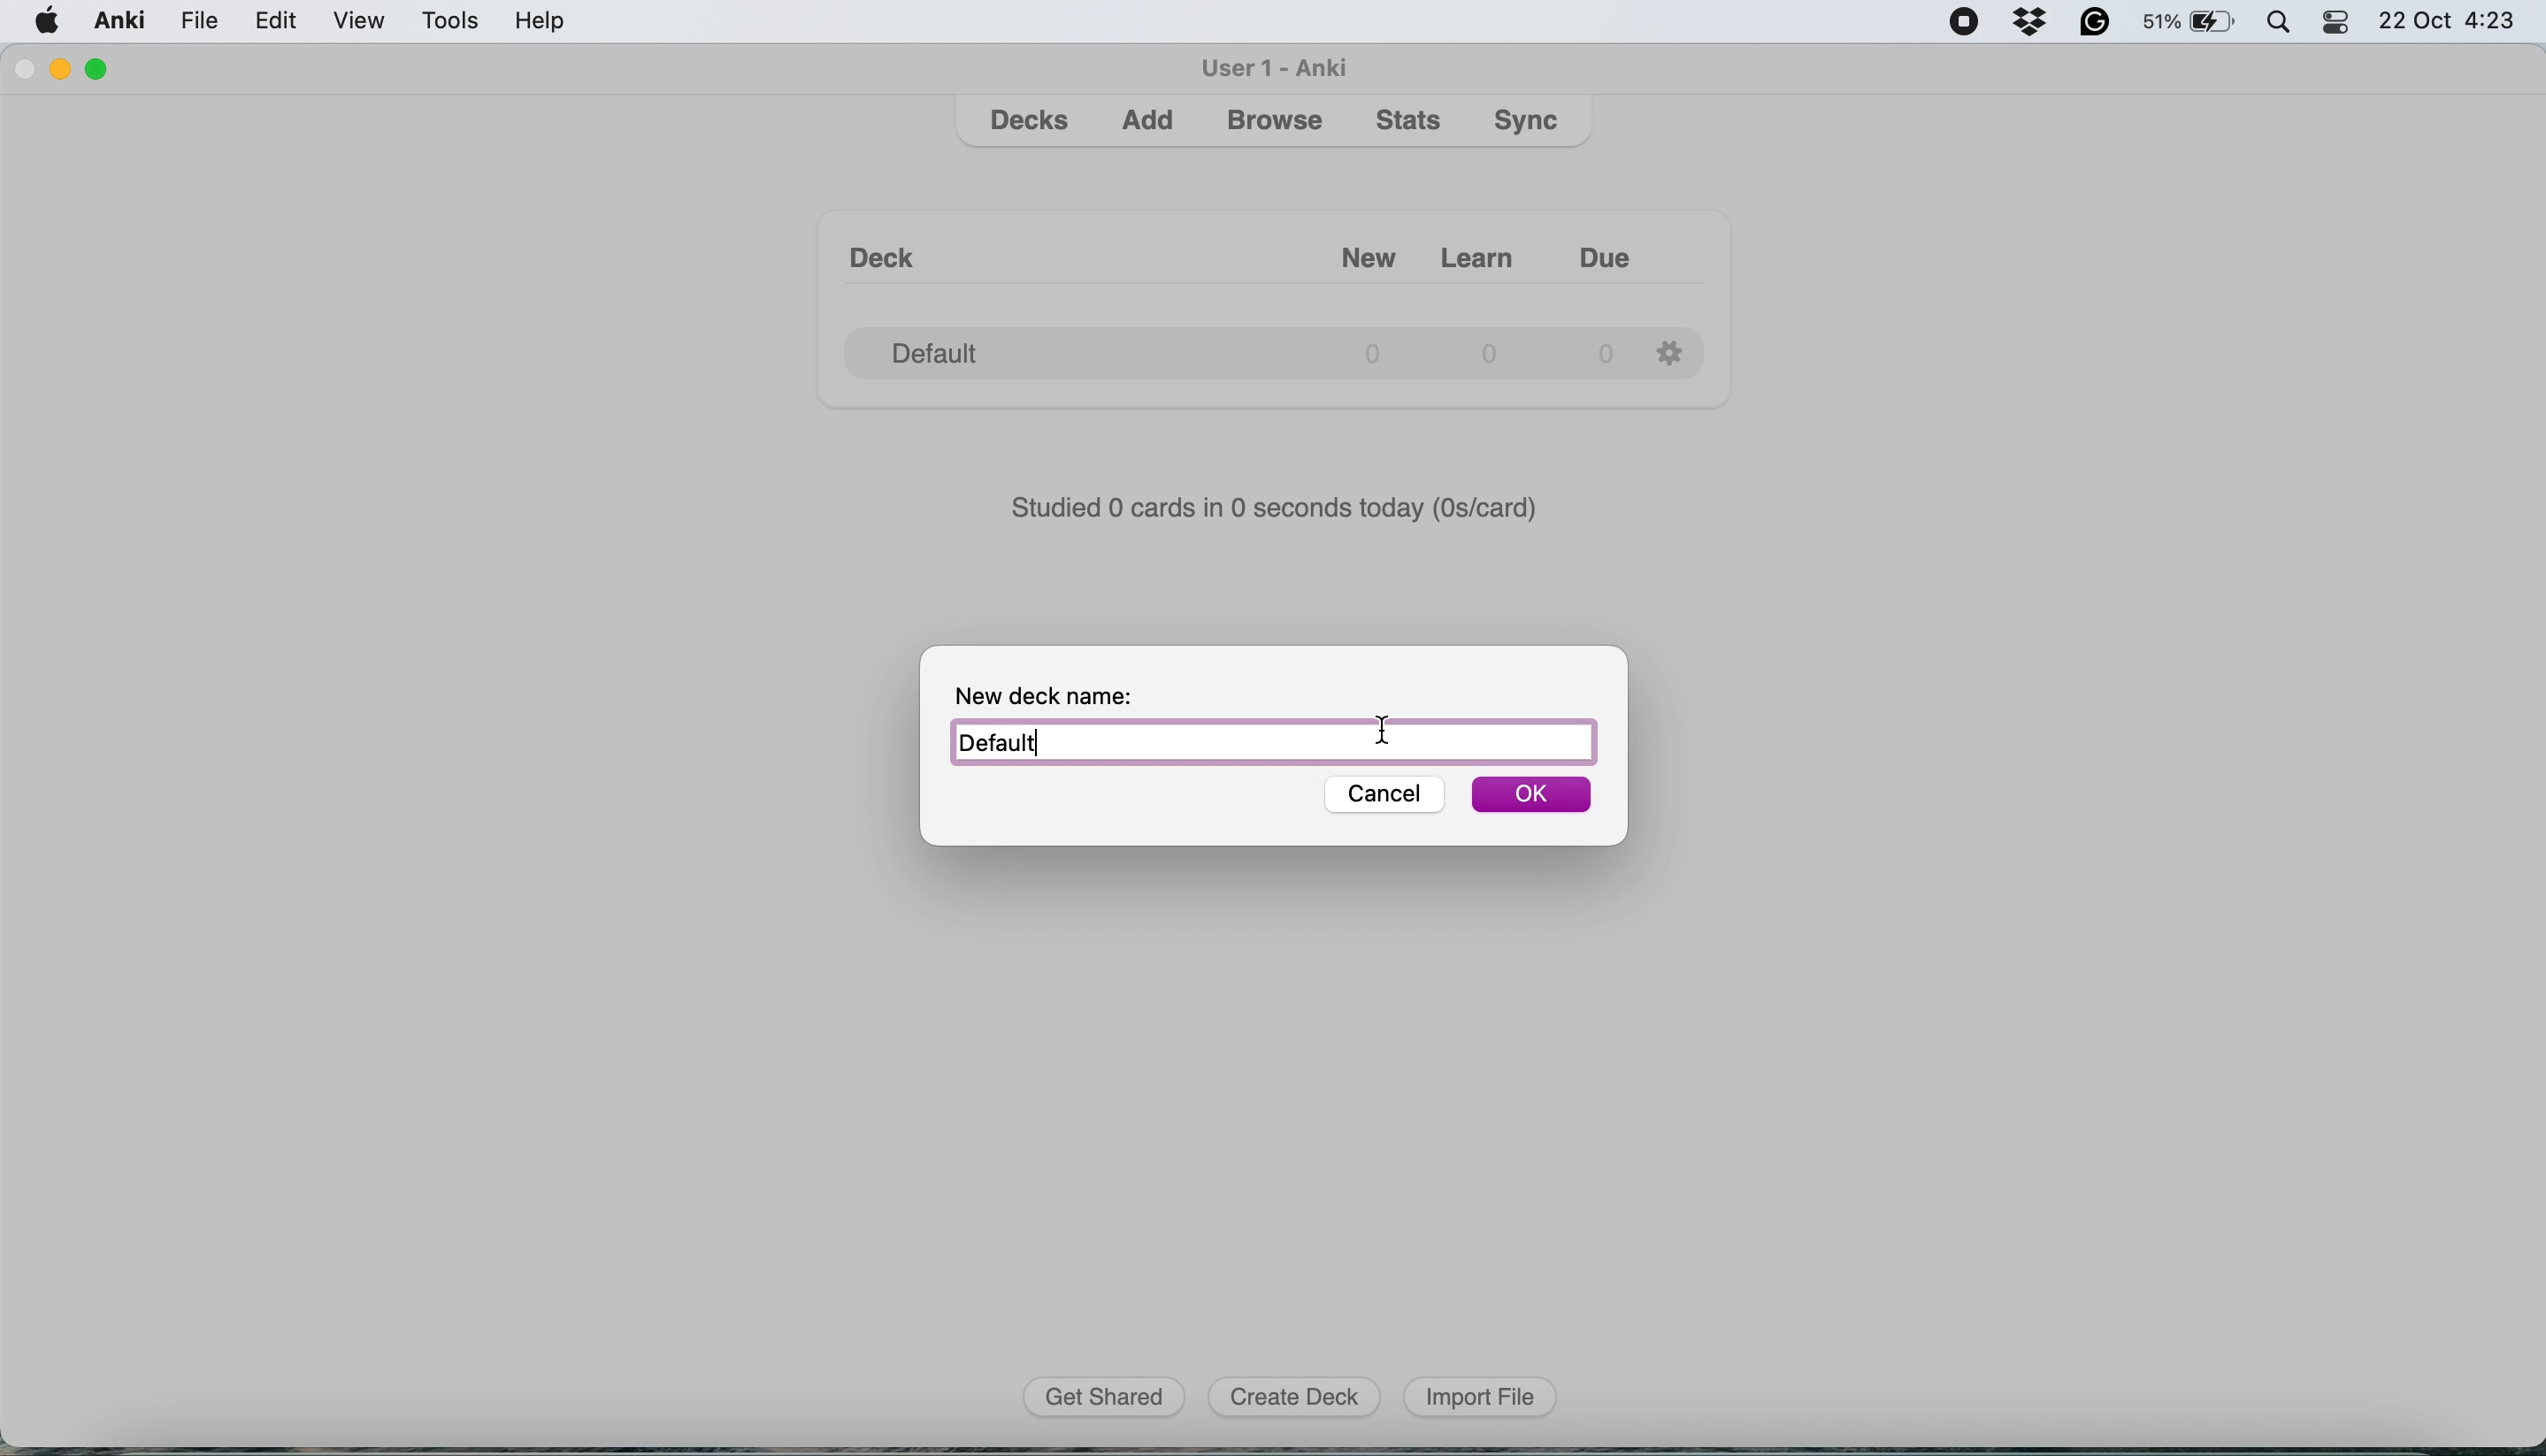 The image size is (2546, 1456). Describe the element at coordinates (47, 23) in the screenshot. I see `system logo` at that location.